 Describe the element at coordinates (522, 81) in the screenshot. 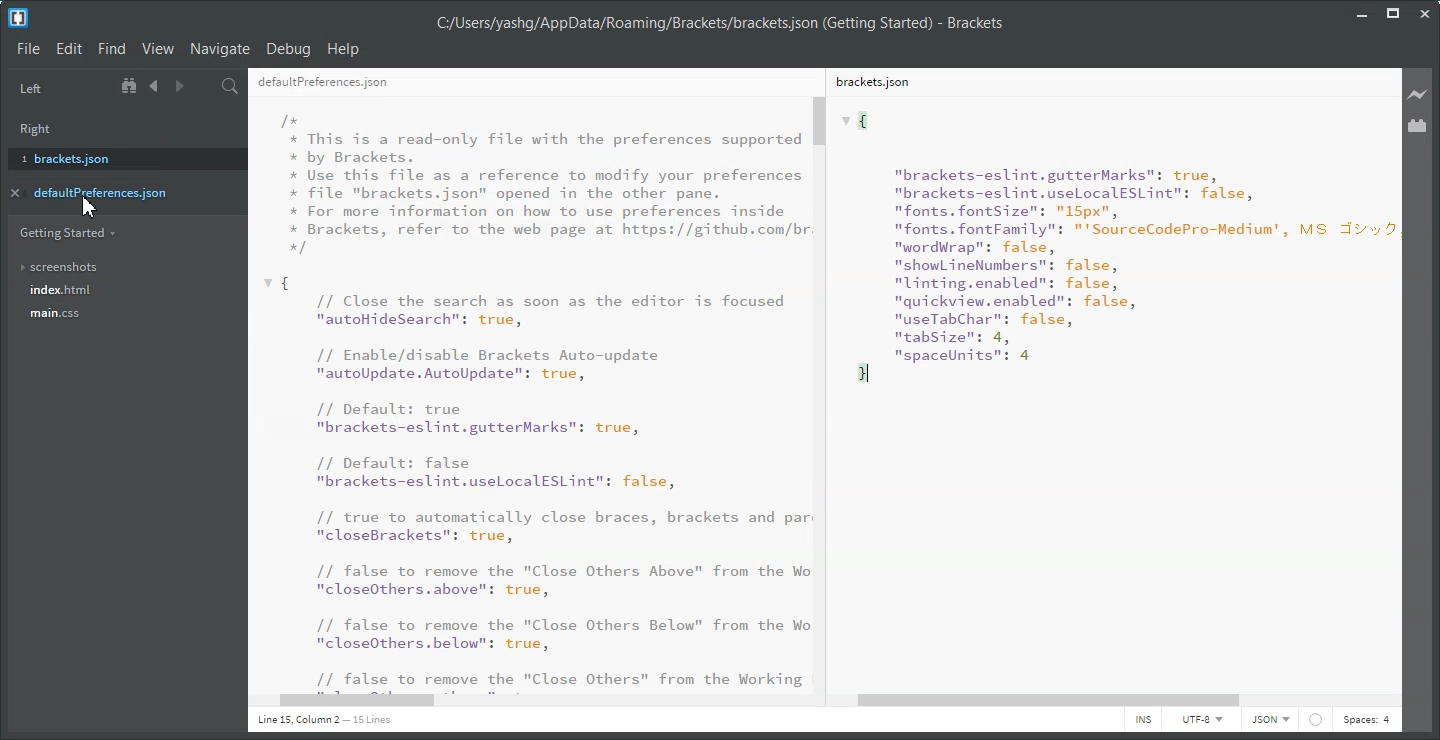

I see `defaultpreferences.json File` at that location.